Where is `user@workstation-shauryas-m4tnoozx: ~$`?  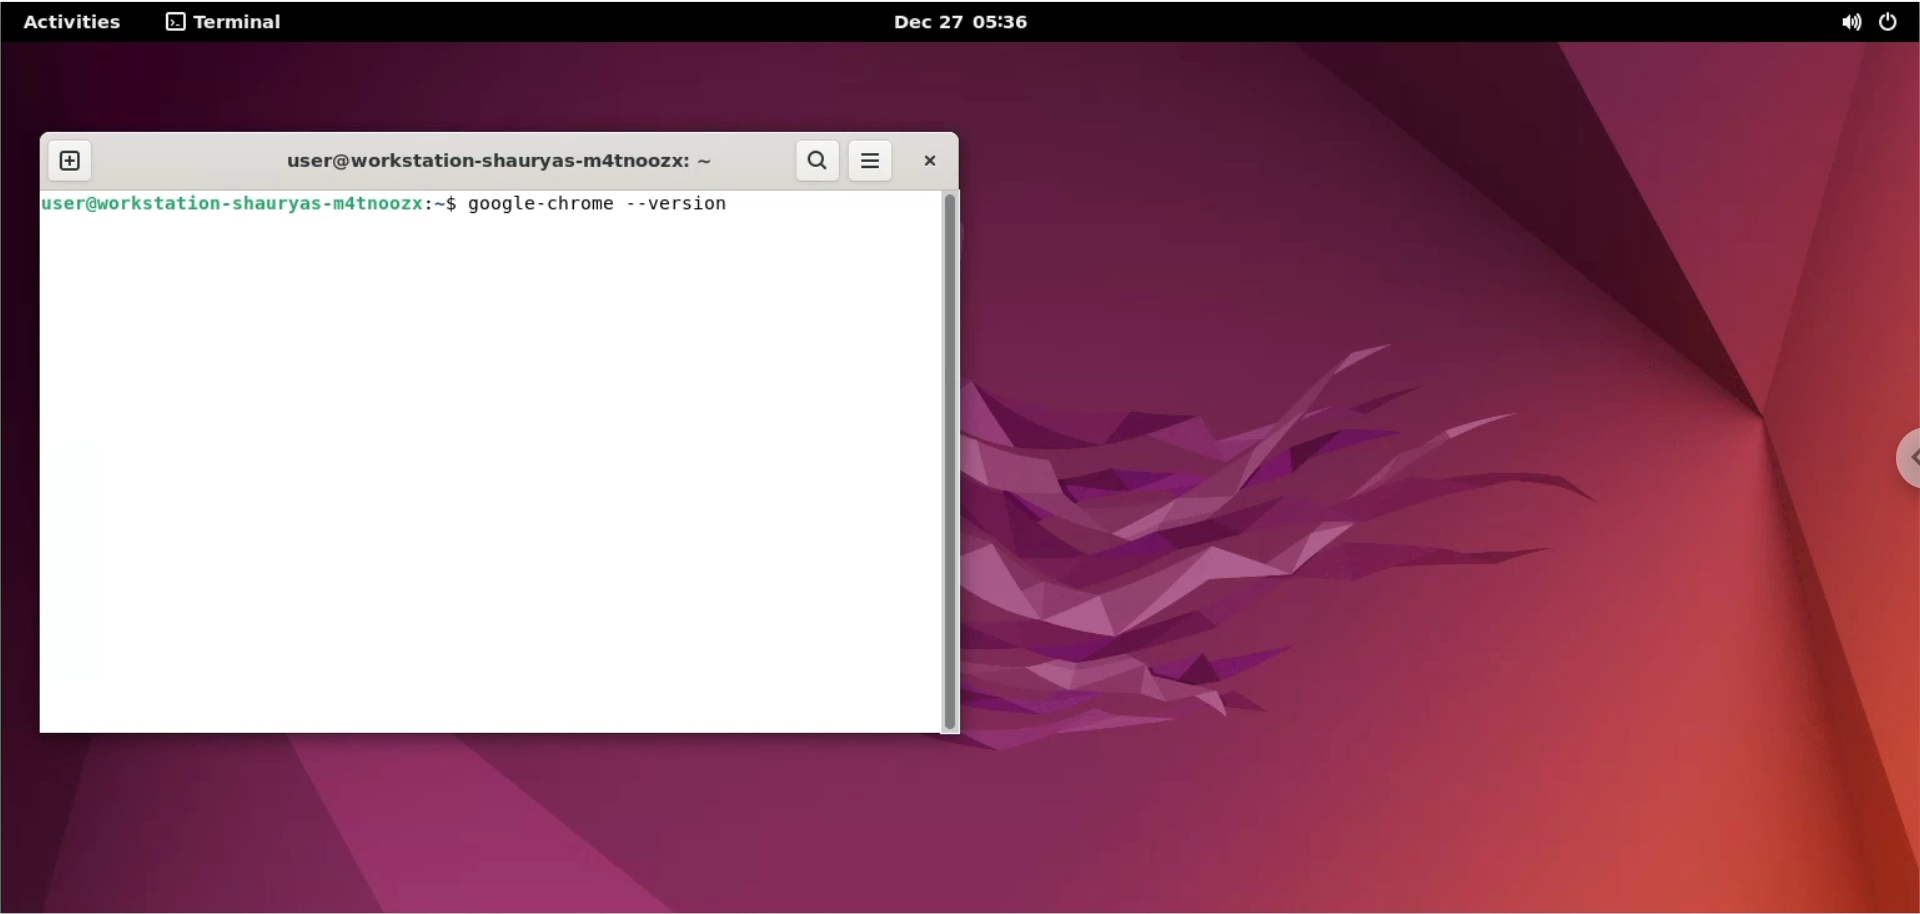 user@workstation-shauryas-m4tnoozx: ~$ is located at coordinates (252, 204).